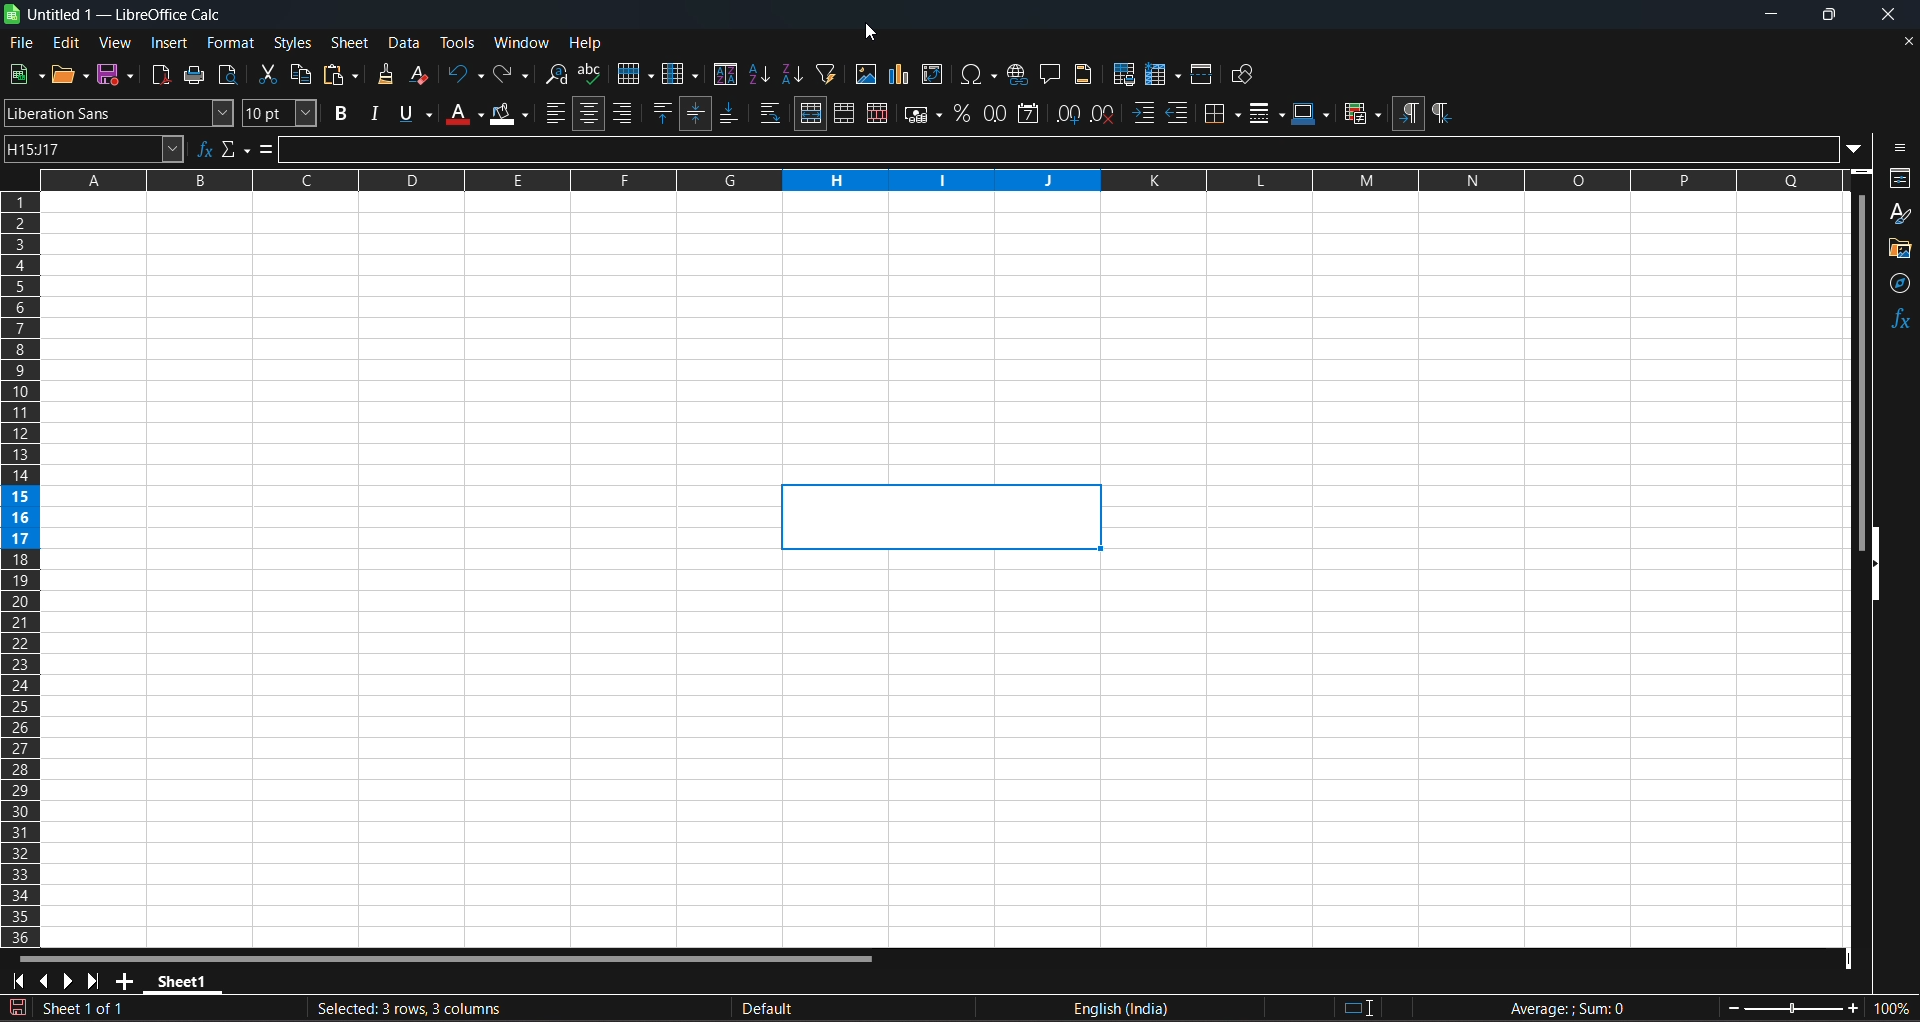 This screenshot has width=1920, height=1022. Describe the element at coordinates (1594, 1007) in the screenshot. I see `formula` at that location.